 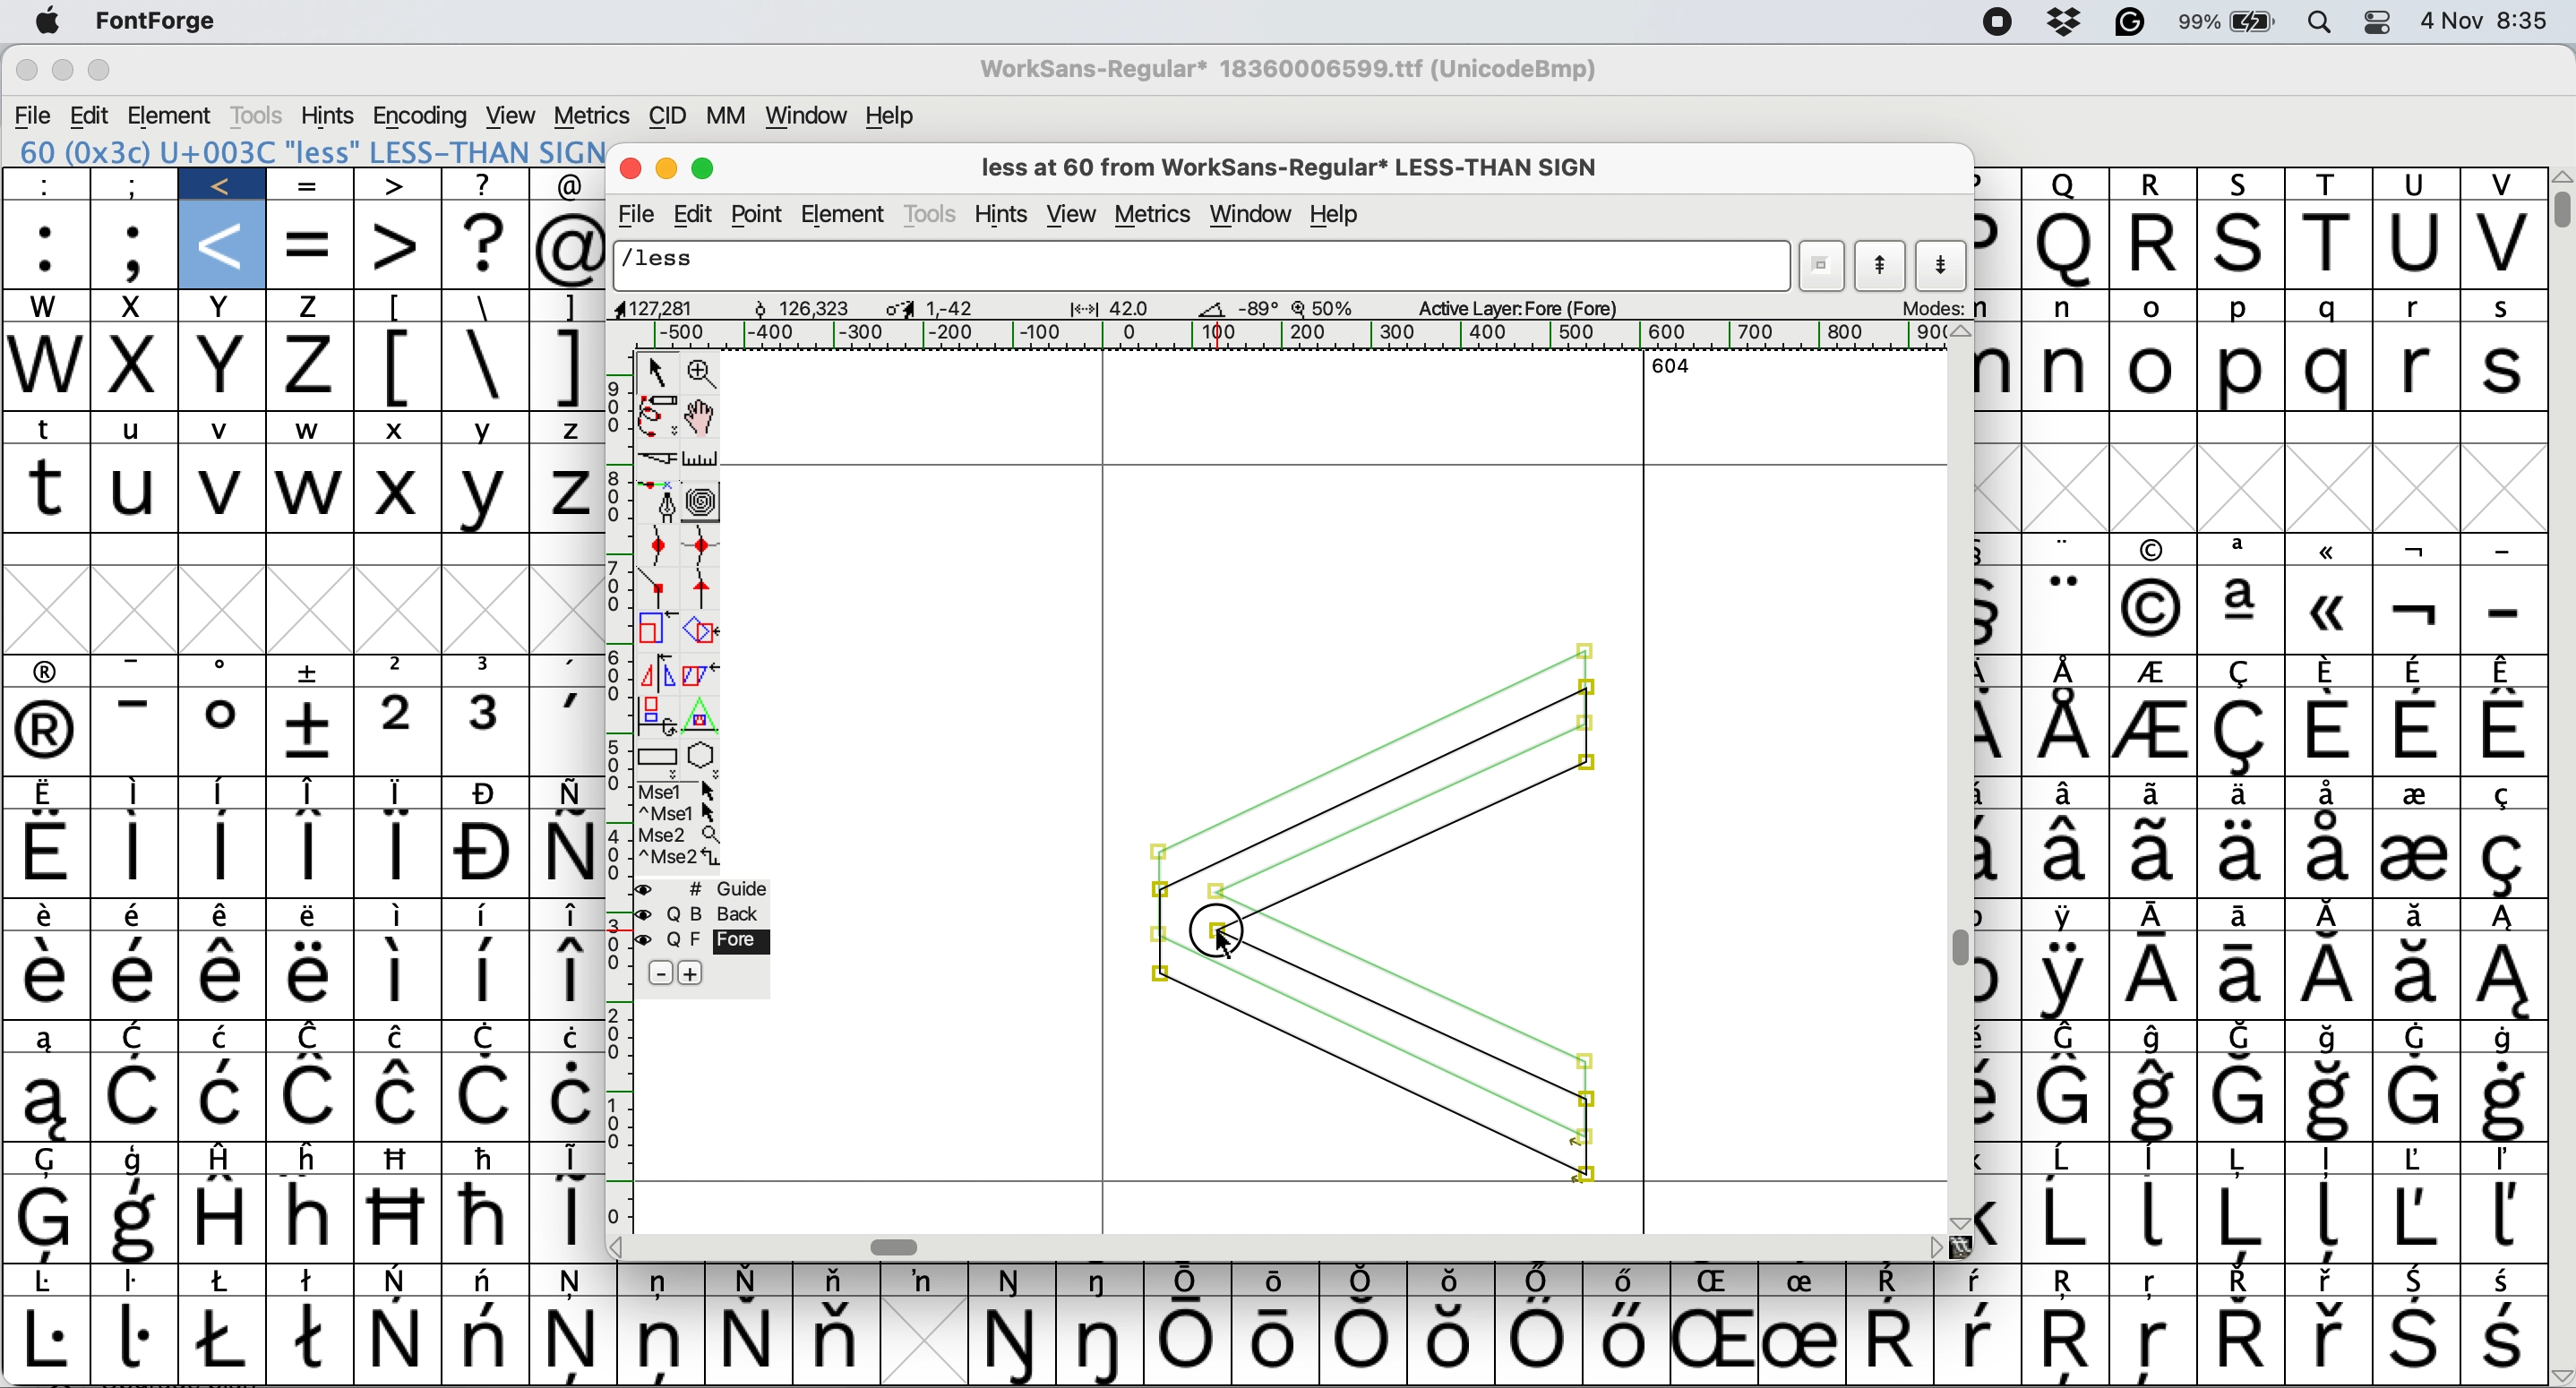 I want to click on w, so click(x=310, y=428).